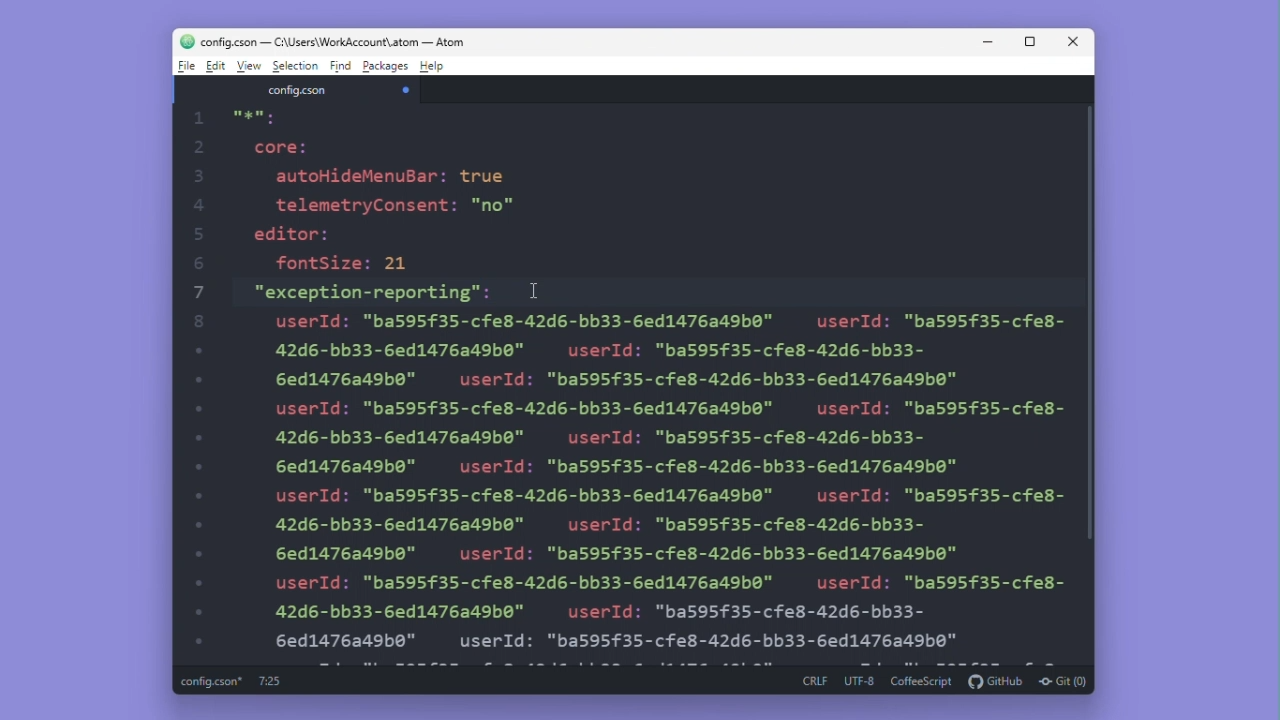 The image size is (1280, 720). What do you see at coordinates (340, 66) in the screenshot?
I see `Find` at bounding box center [340, 66].